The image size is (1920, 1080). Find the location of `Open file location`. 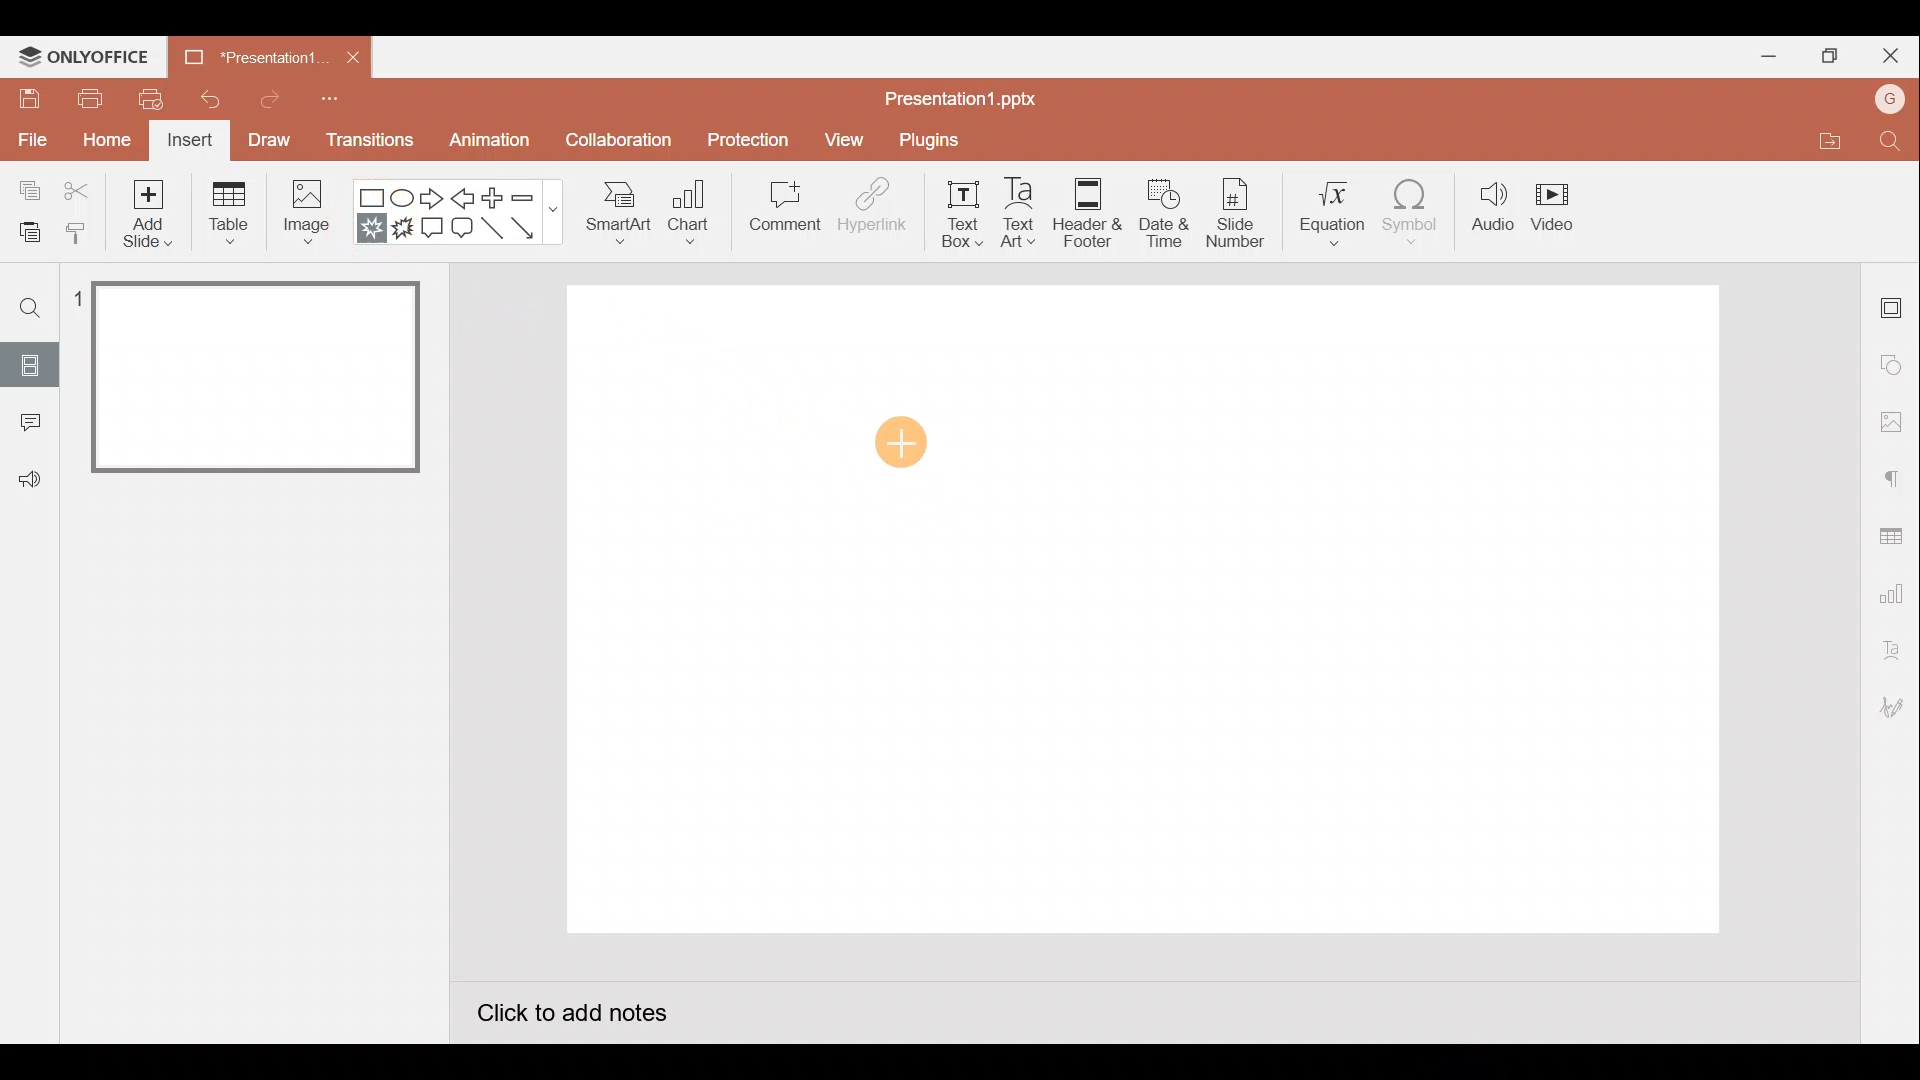

Open file location is located at coordinates (1822, 141).